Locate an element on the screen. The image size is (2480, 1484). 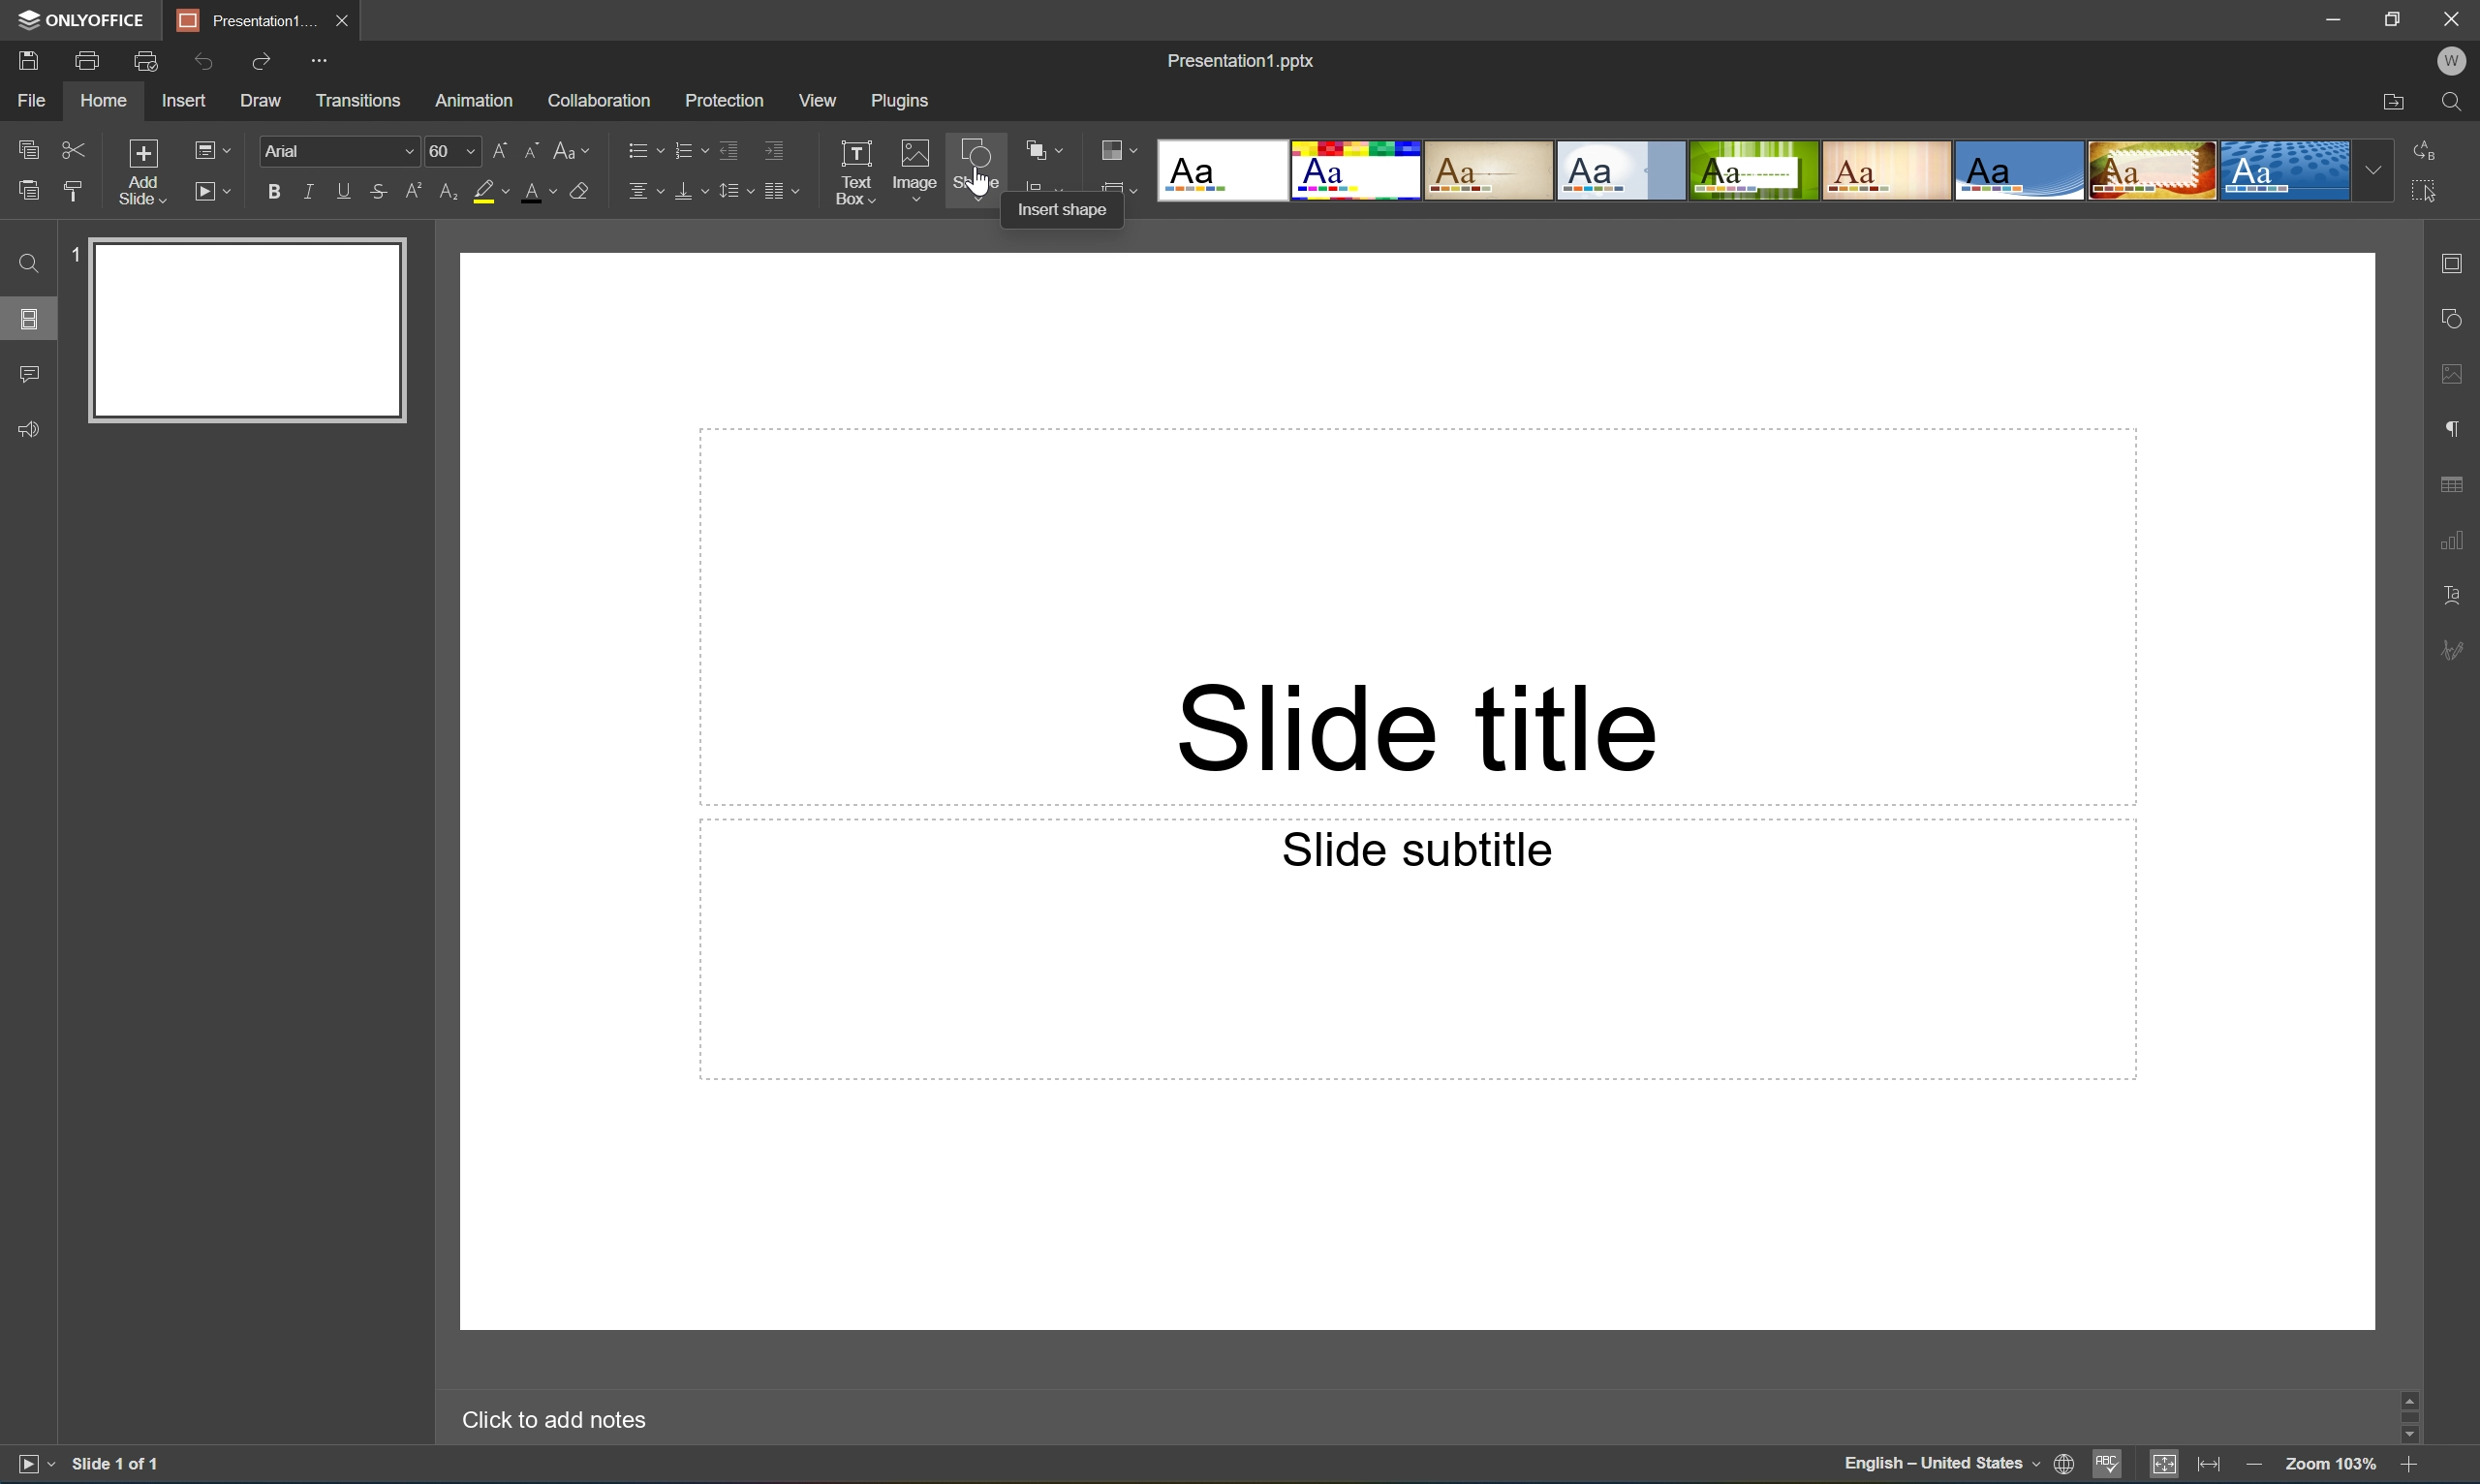
Start slideshow is located at coordinates (216, 192).